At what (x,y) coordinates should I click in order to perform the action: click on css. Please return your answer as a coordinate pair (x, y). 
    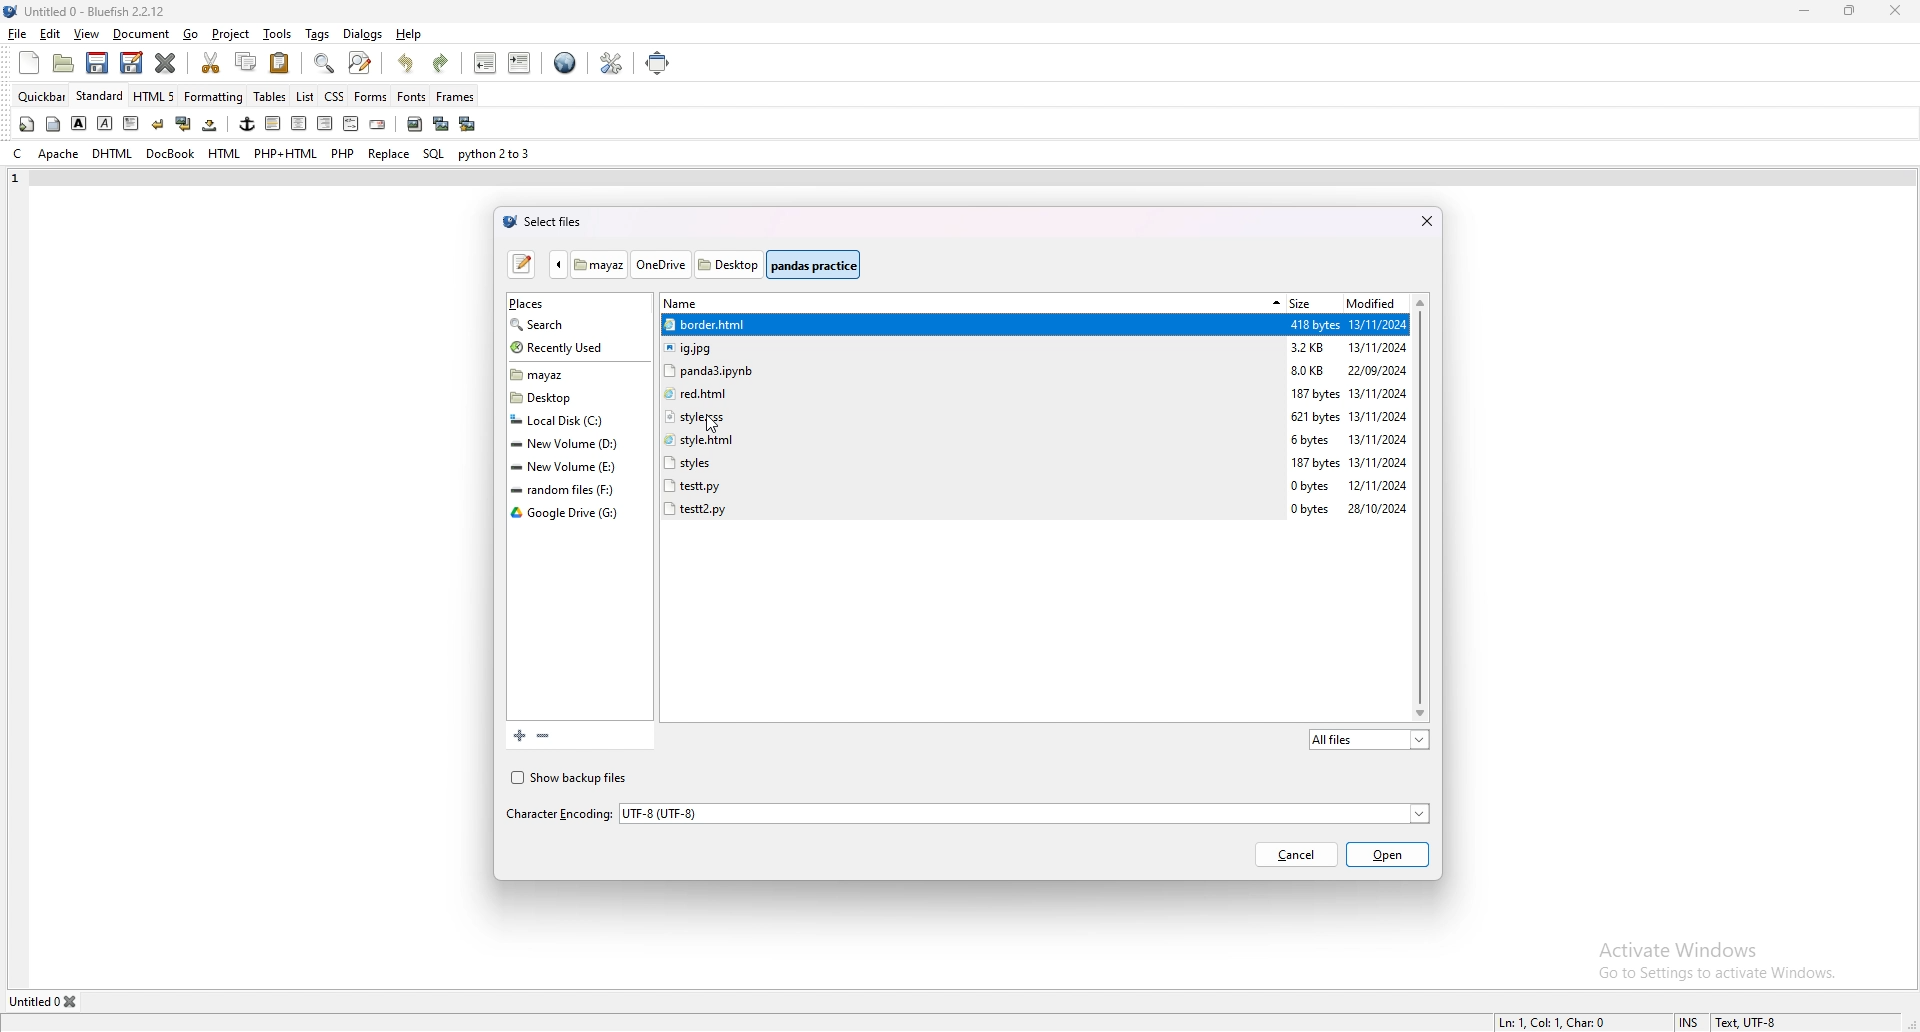
    Looking at the image, I should click on (334, 97).